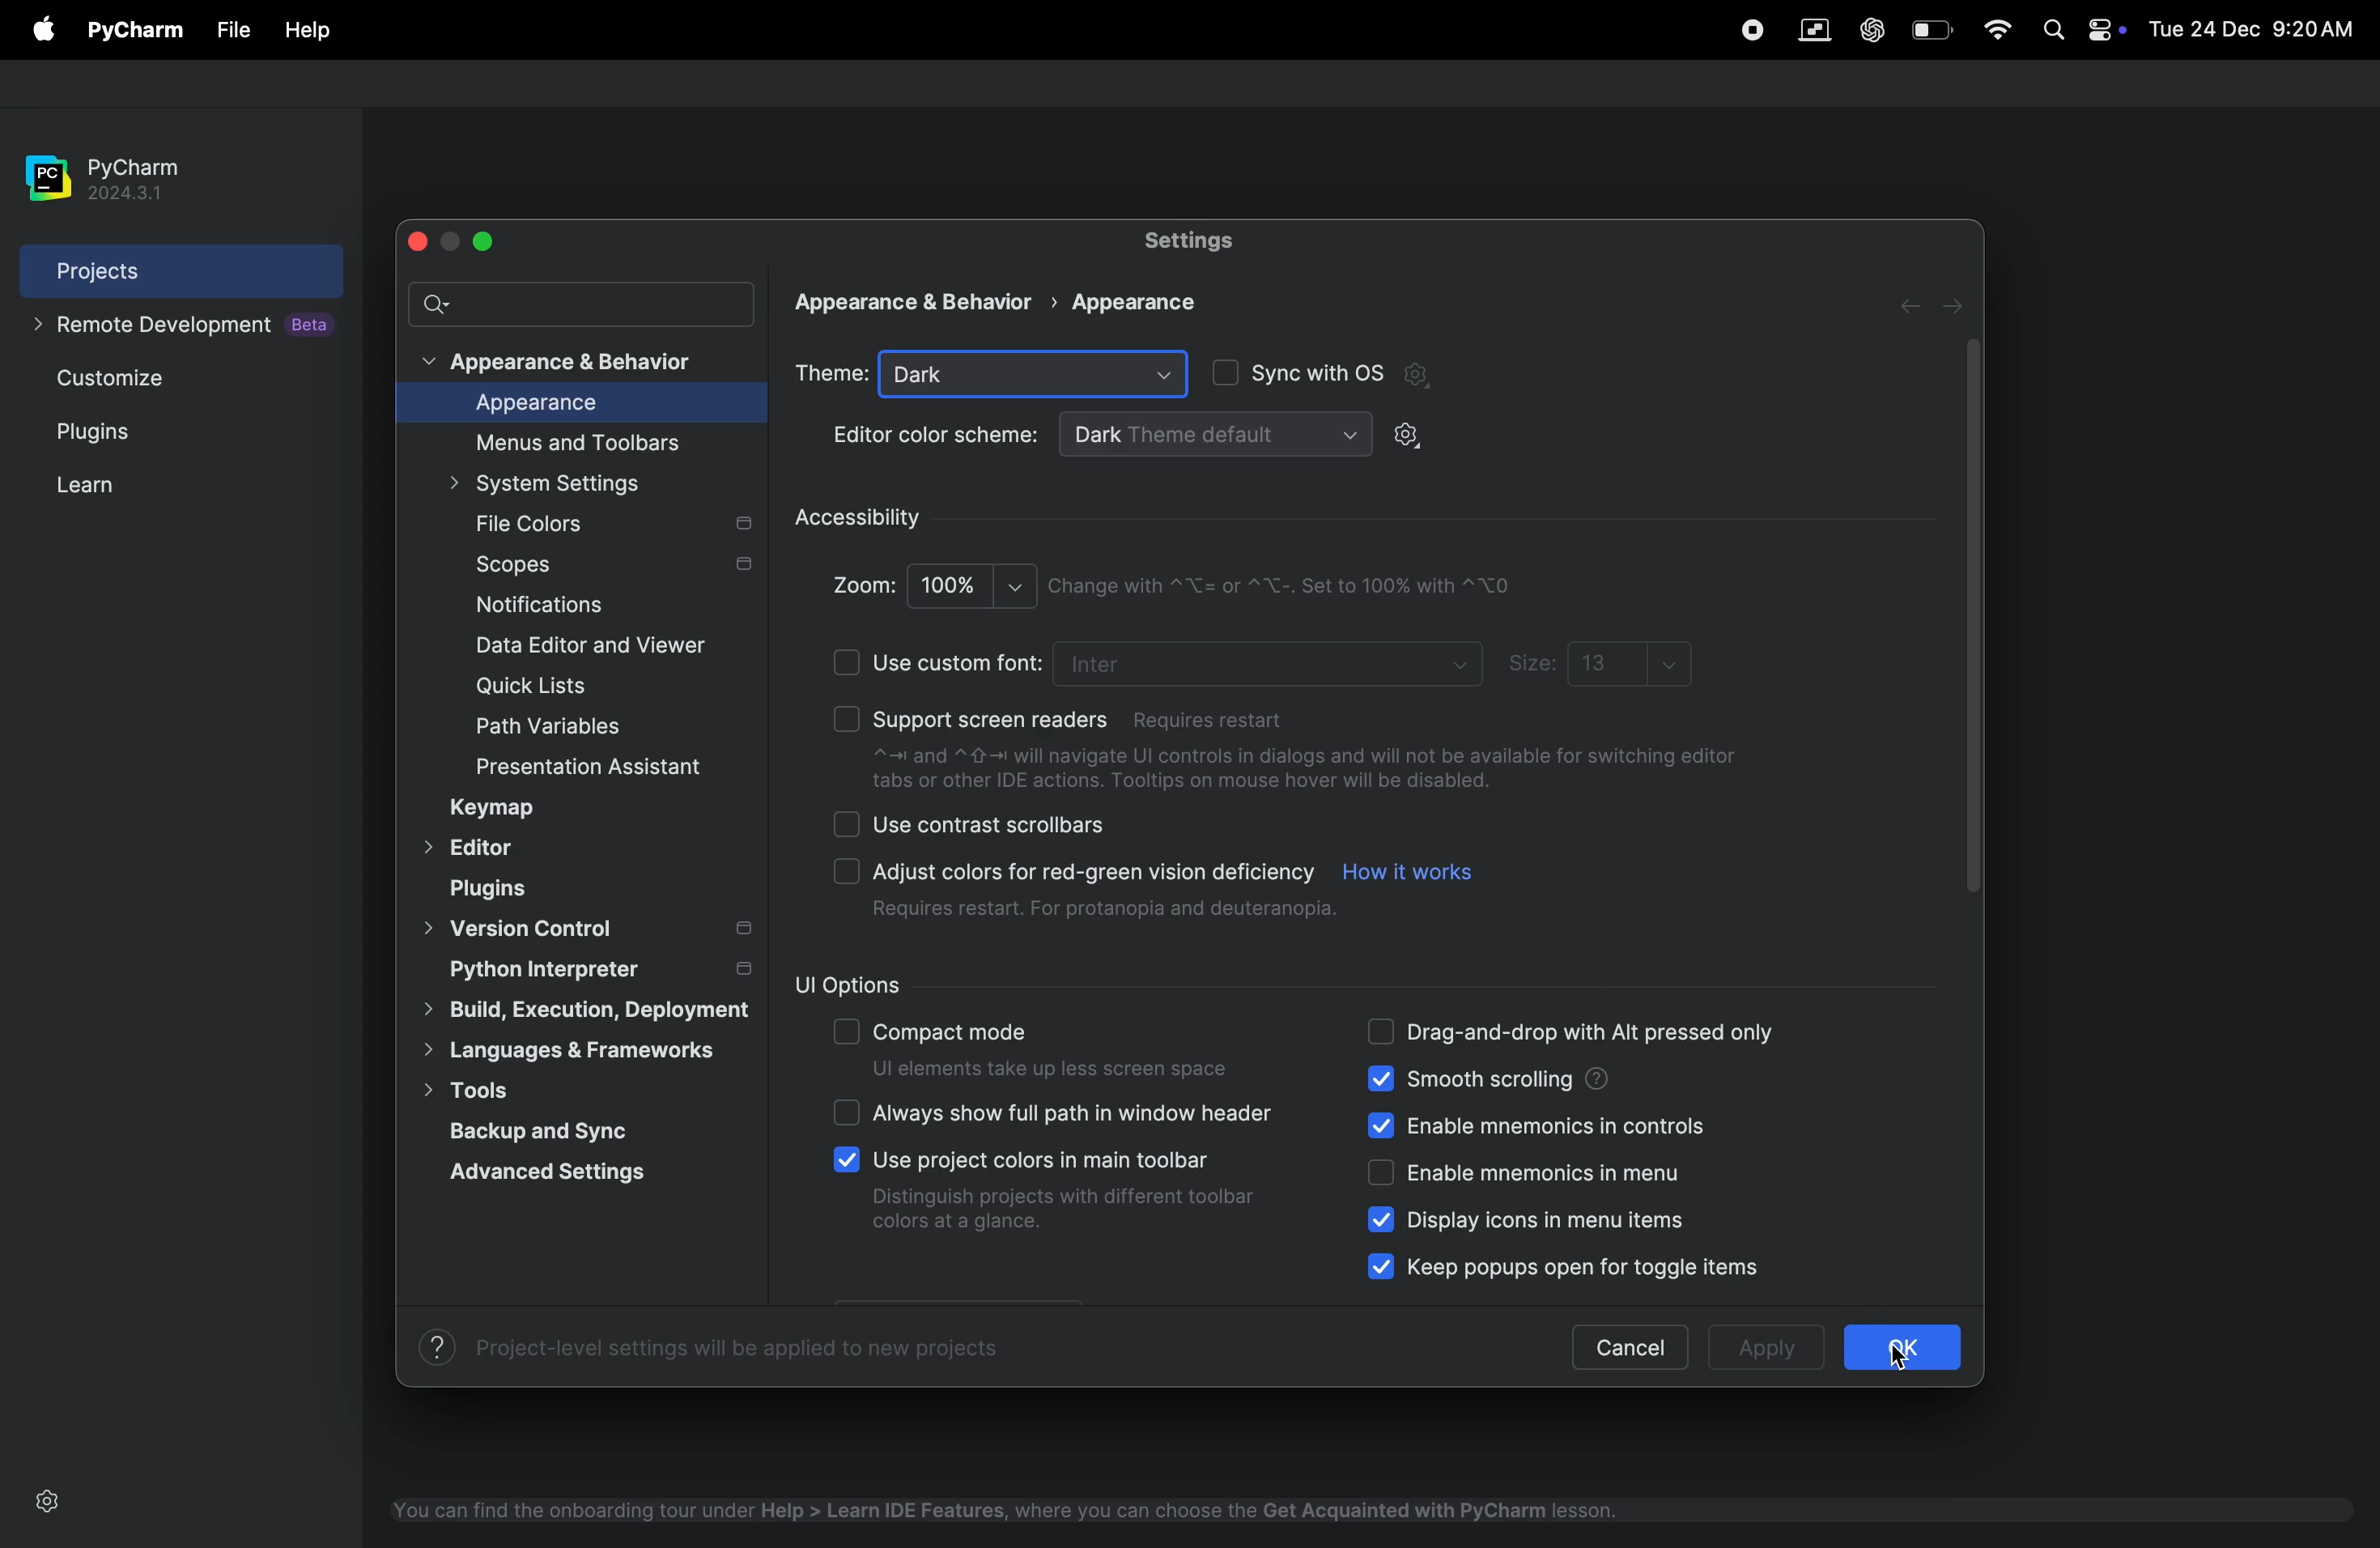 This screenshot has width=2380, height=1548. I want to click on checkbox, so click(847, 719).